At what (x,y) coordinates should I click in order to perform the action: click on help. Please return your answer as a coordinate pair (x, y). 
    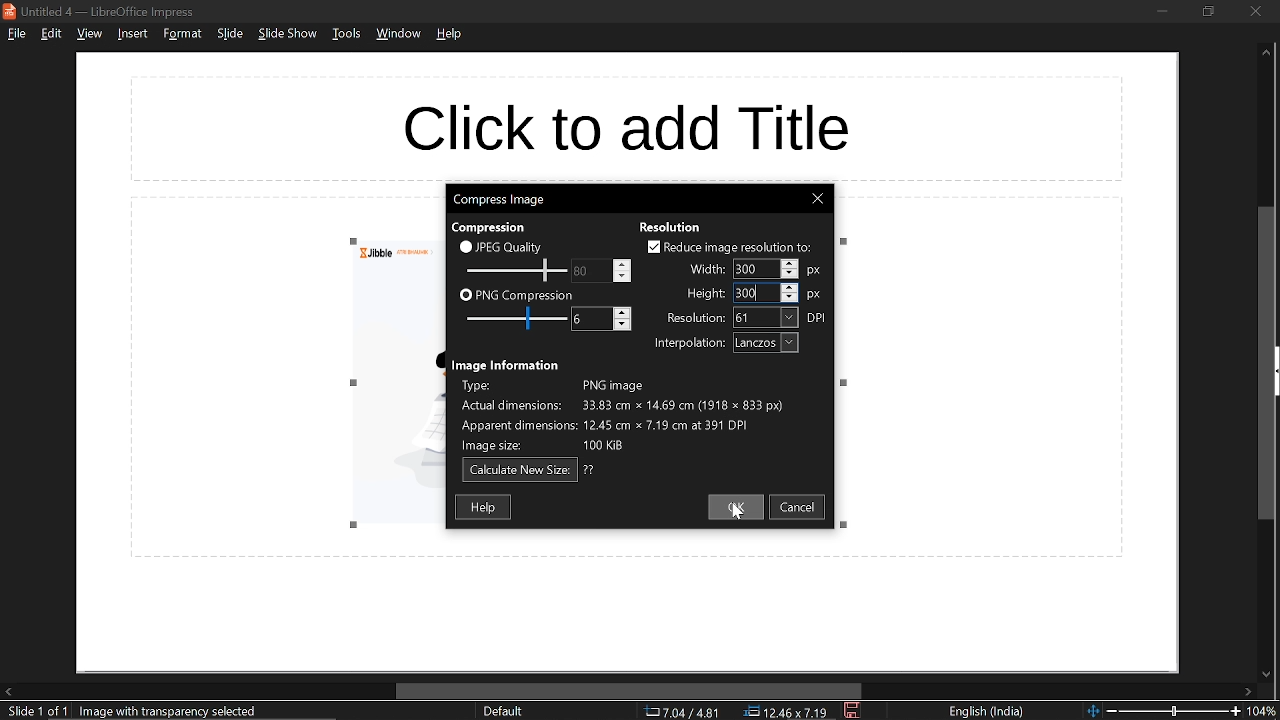
    Looking at the image, I should click on (450, 38).